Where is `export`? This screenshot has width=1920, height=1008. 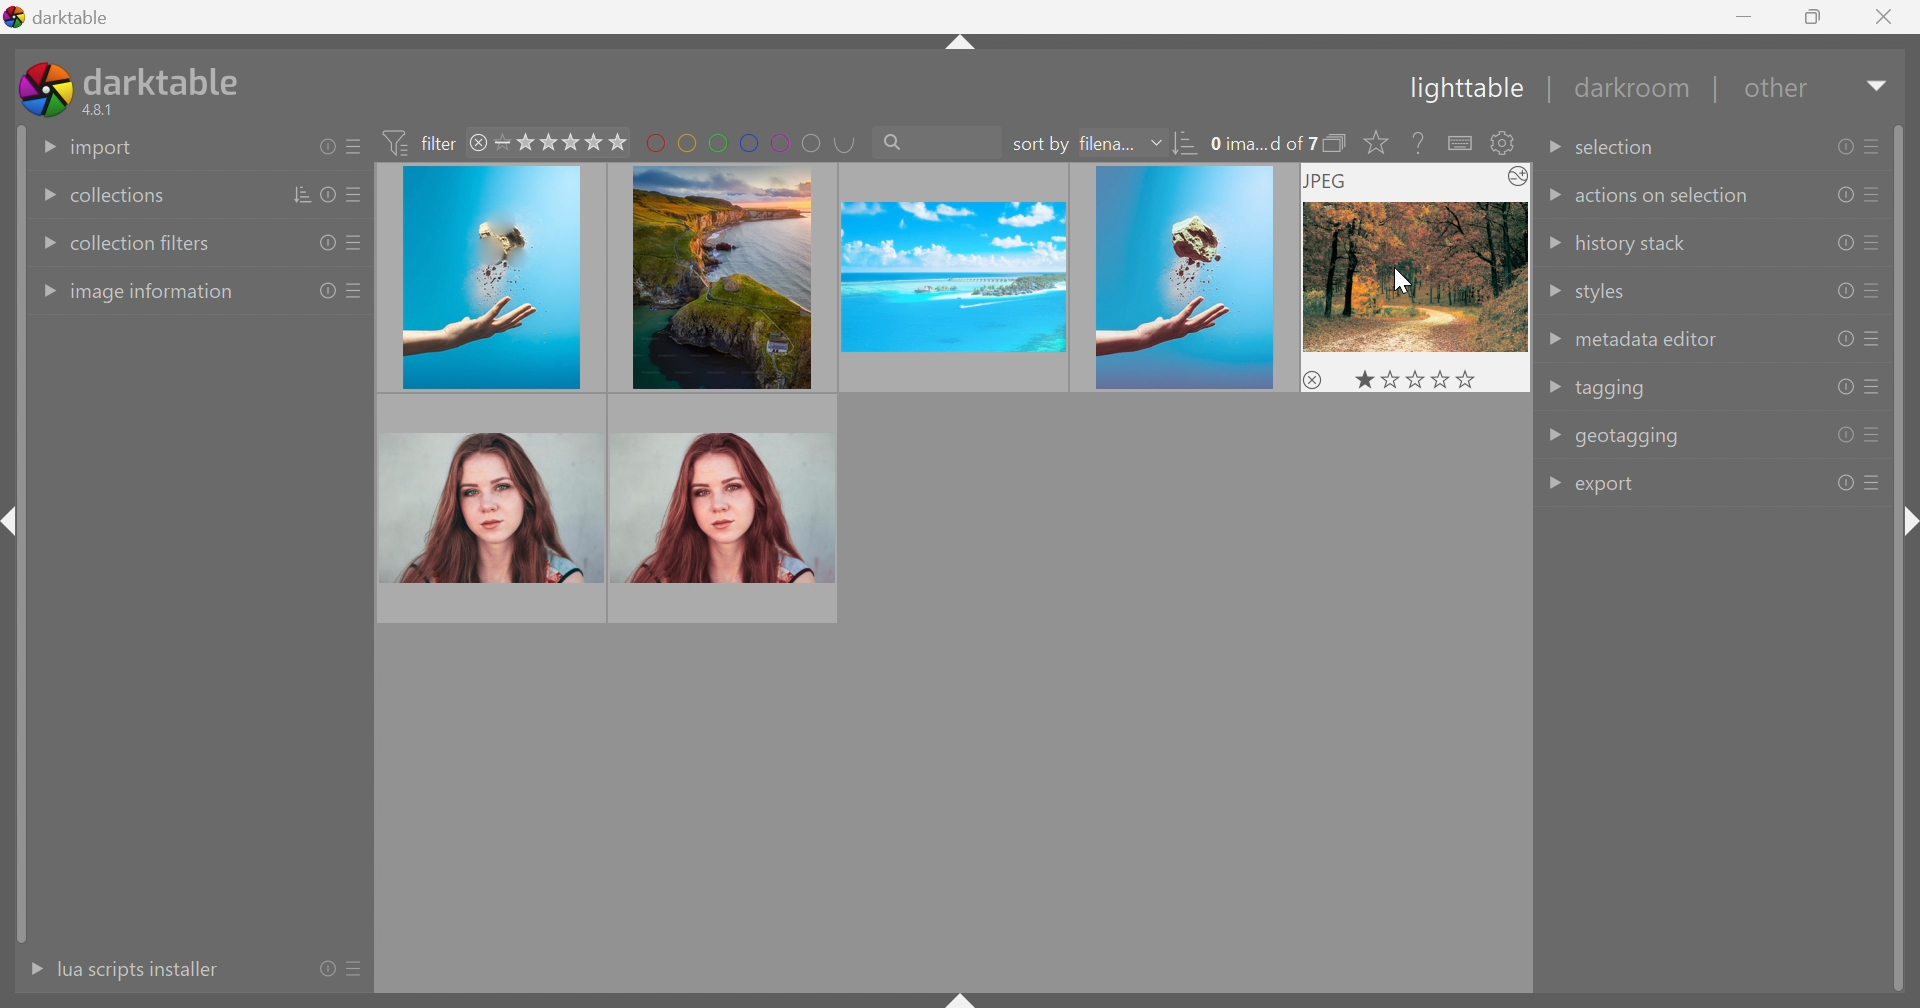 export is located at coordinates (1610, 485).